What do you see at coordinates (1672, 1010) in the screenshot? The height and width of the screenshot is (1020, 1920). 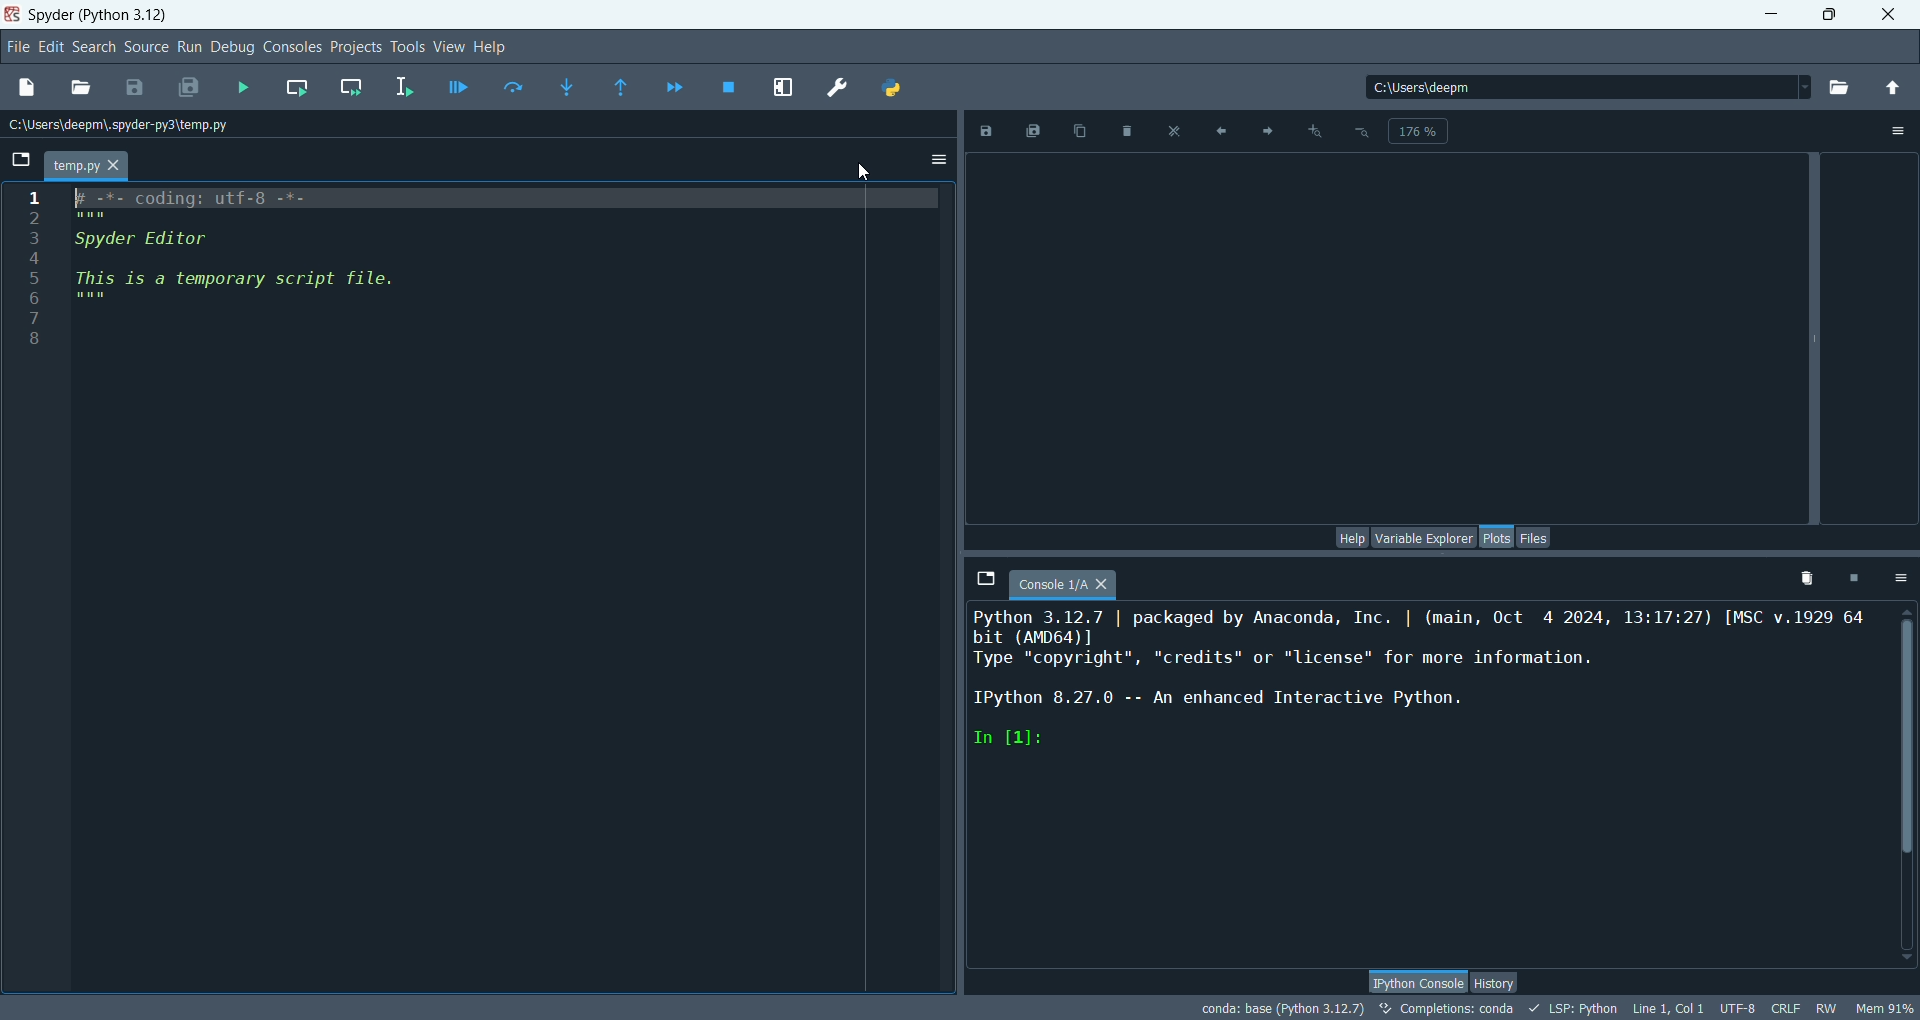 I see `line, col` at bounding box center [1672, 1010].